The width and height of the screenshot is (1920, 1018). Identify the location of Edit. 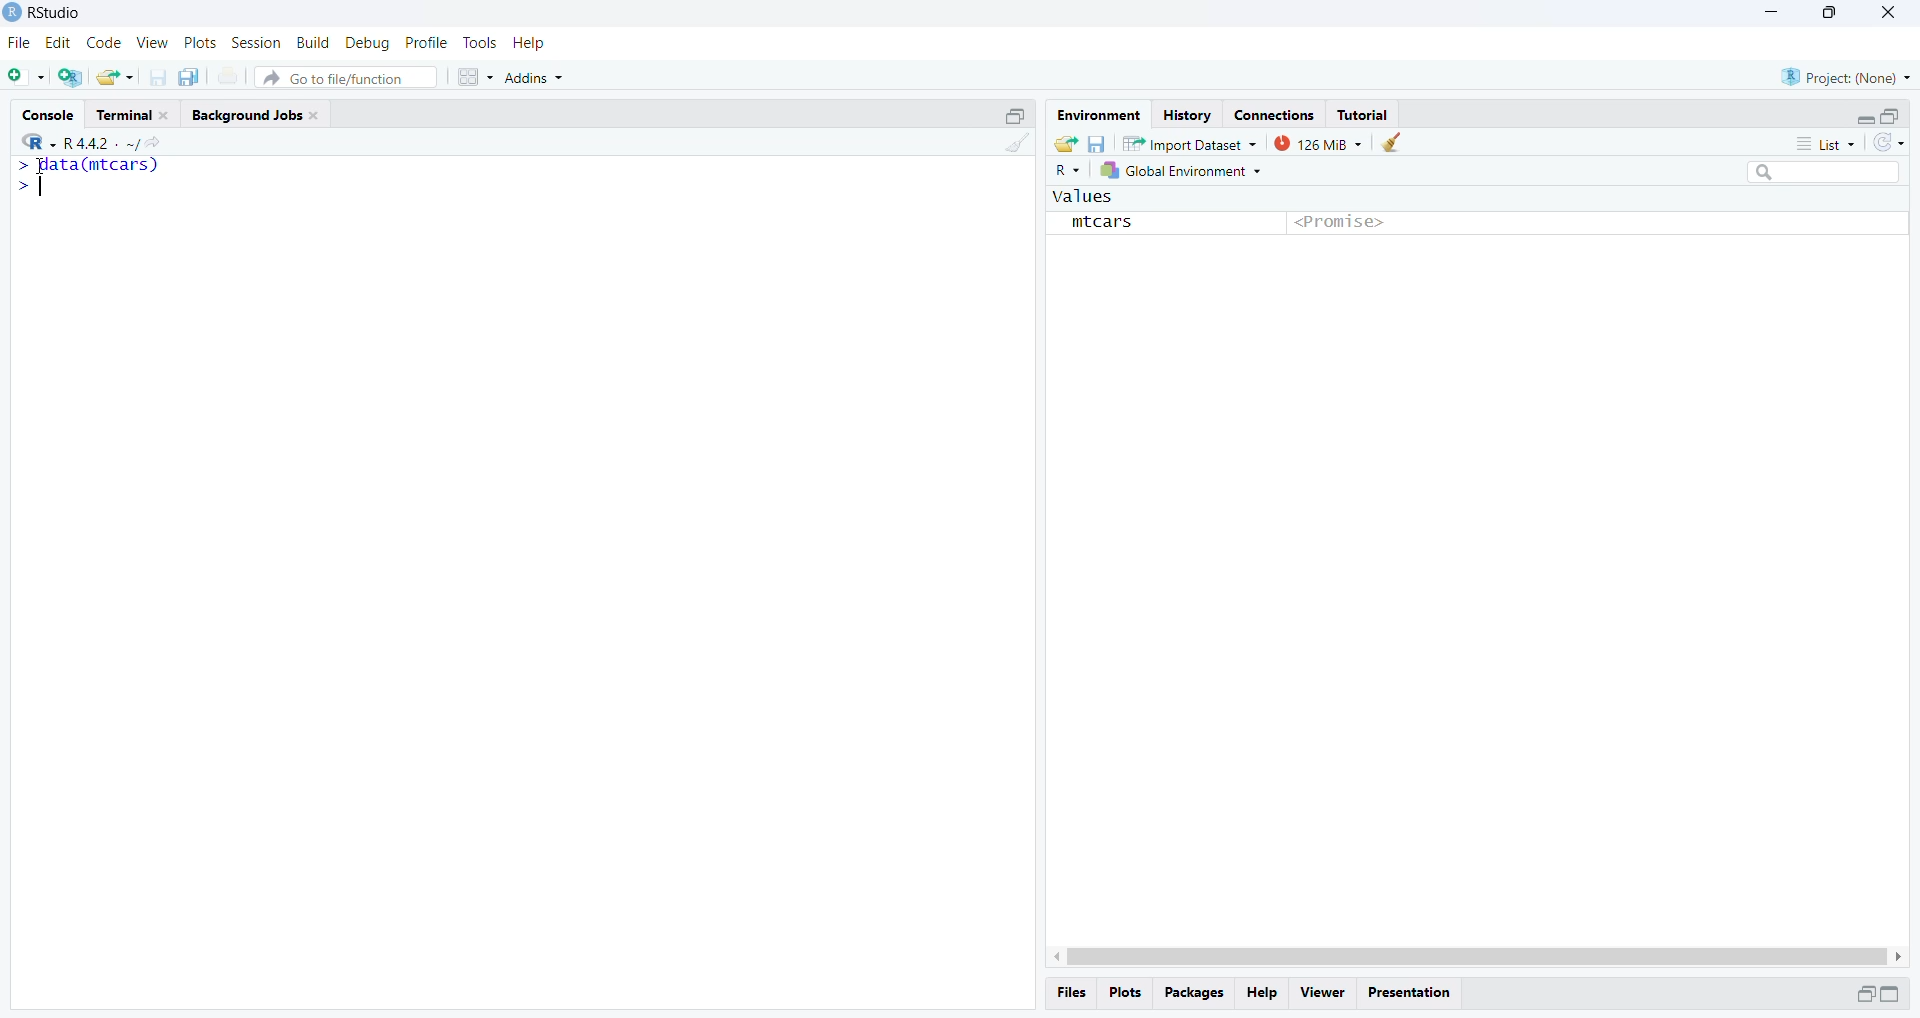
(60, 43).